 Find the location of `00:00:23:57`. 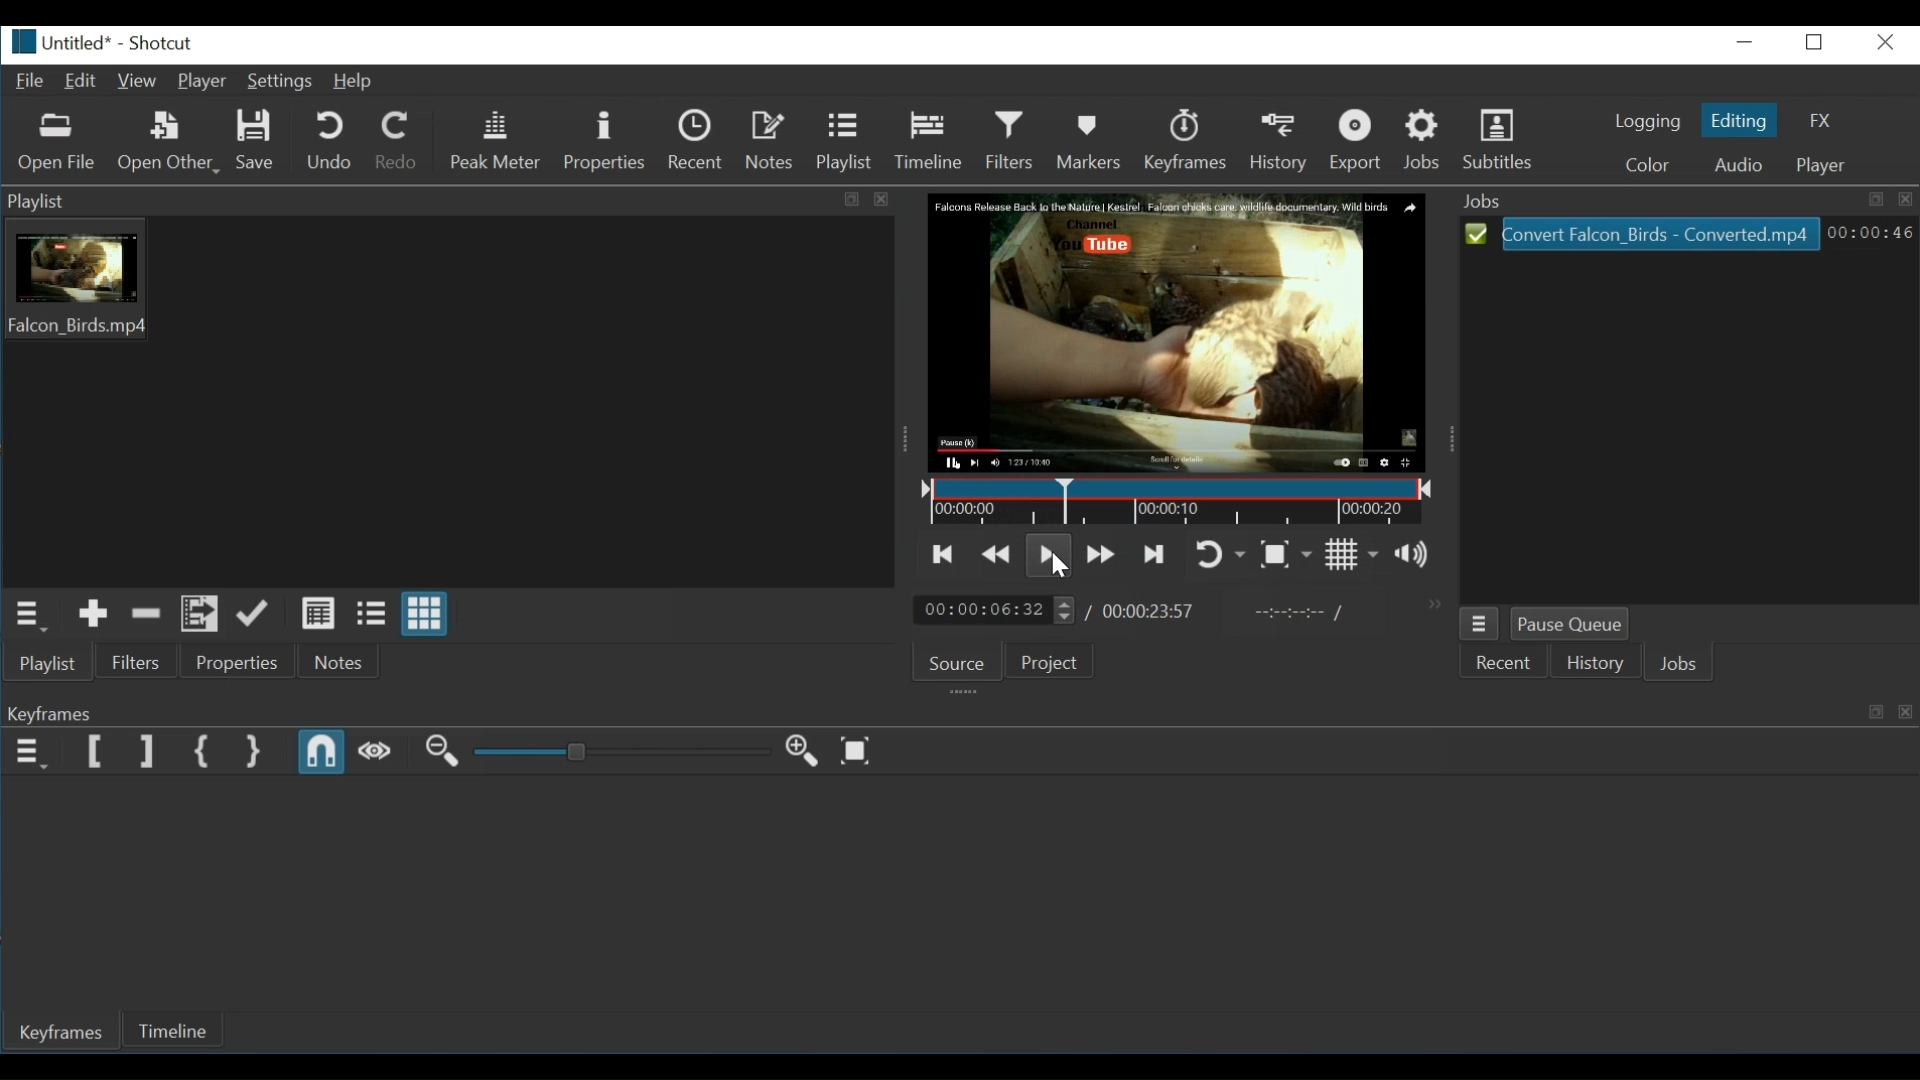

00:00:23:57 is located at coordinates (1154, 610).